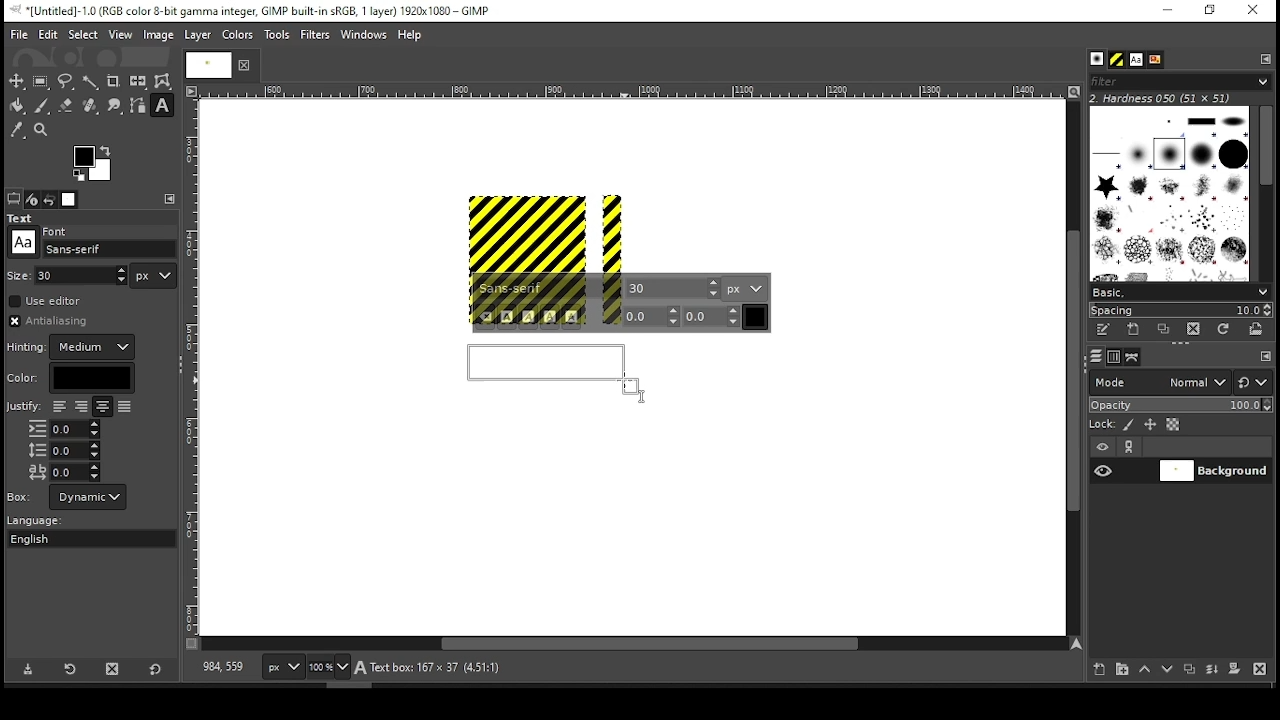  Describe the element at coordinates (80, 408) in the screenshot. I see `justify right` at that location.